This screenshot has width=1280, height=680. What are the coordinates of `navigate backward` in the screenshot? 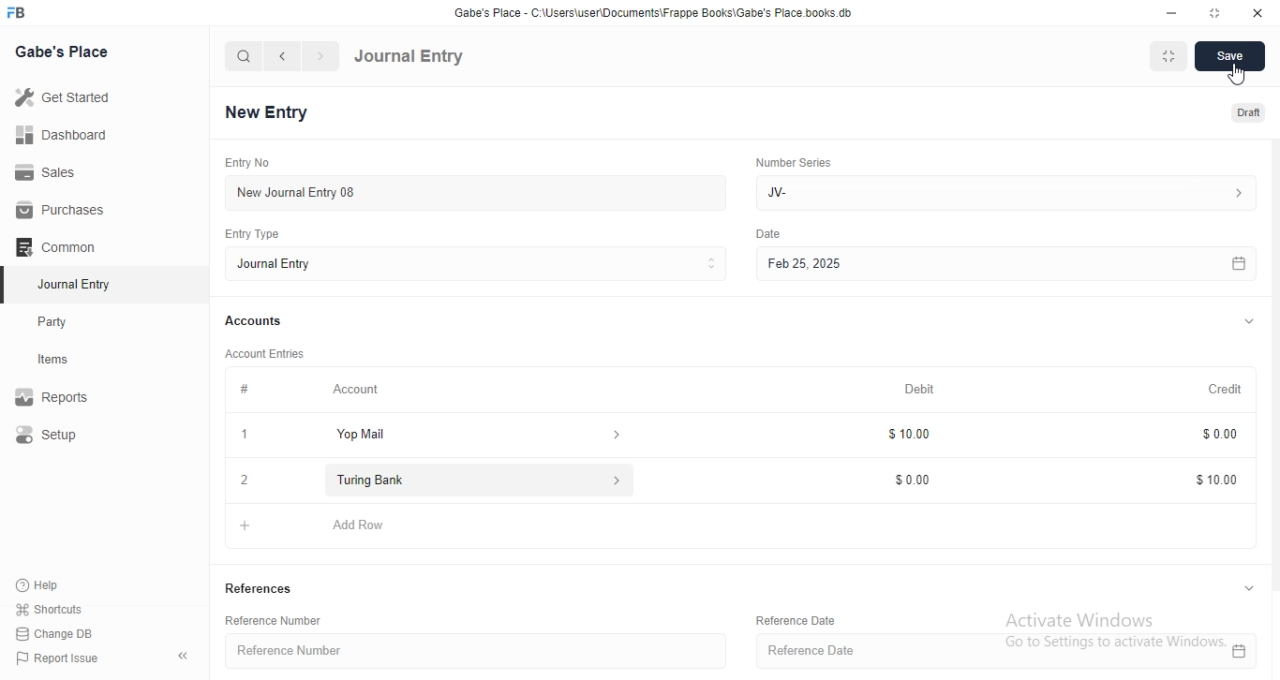 It's located at (285, 56).